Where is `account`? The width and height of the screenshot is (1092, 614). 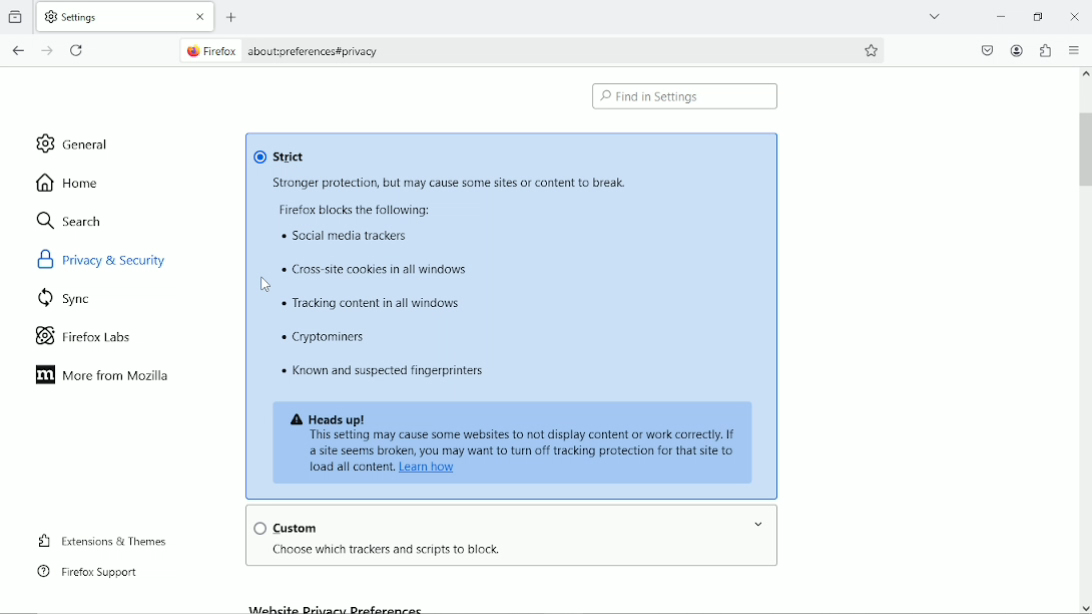
account is located at coordinates (1018, 50).